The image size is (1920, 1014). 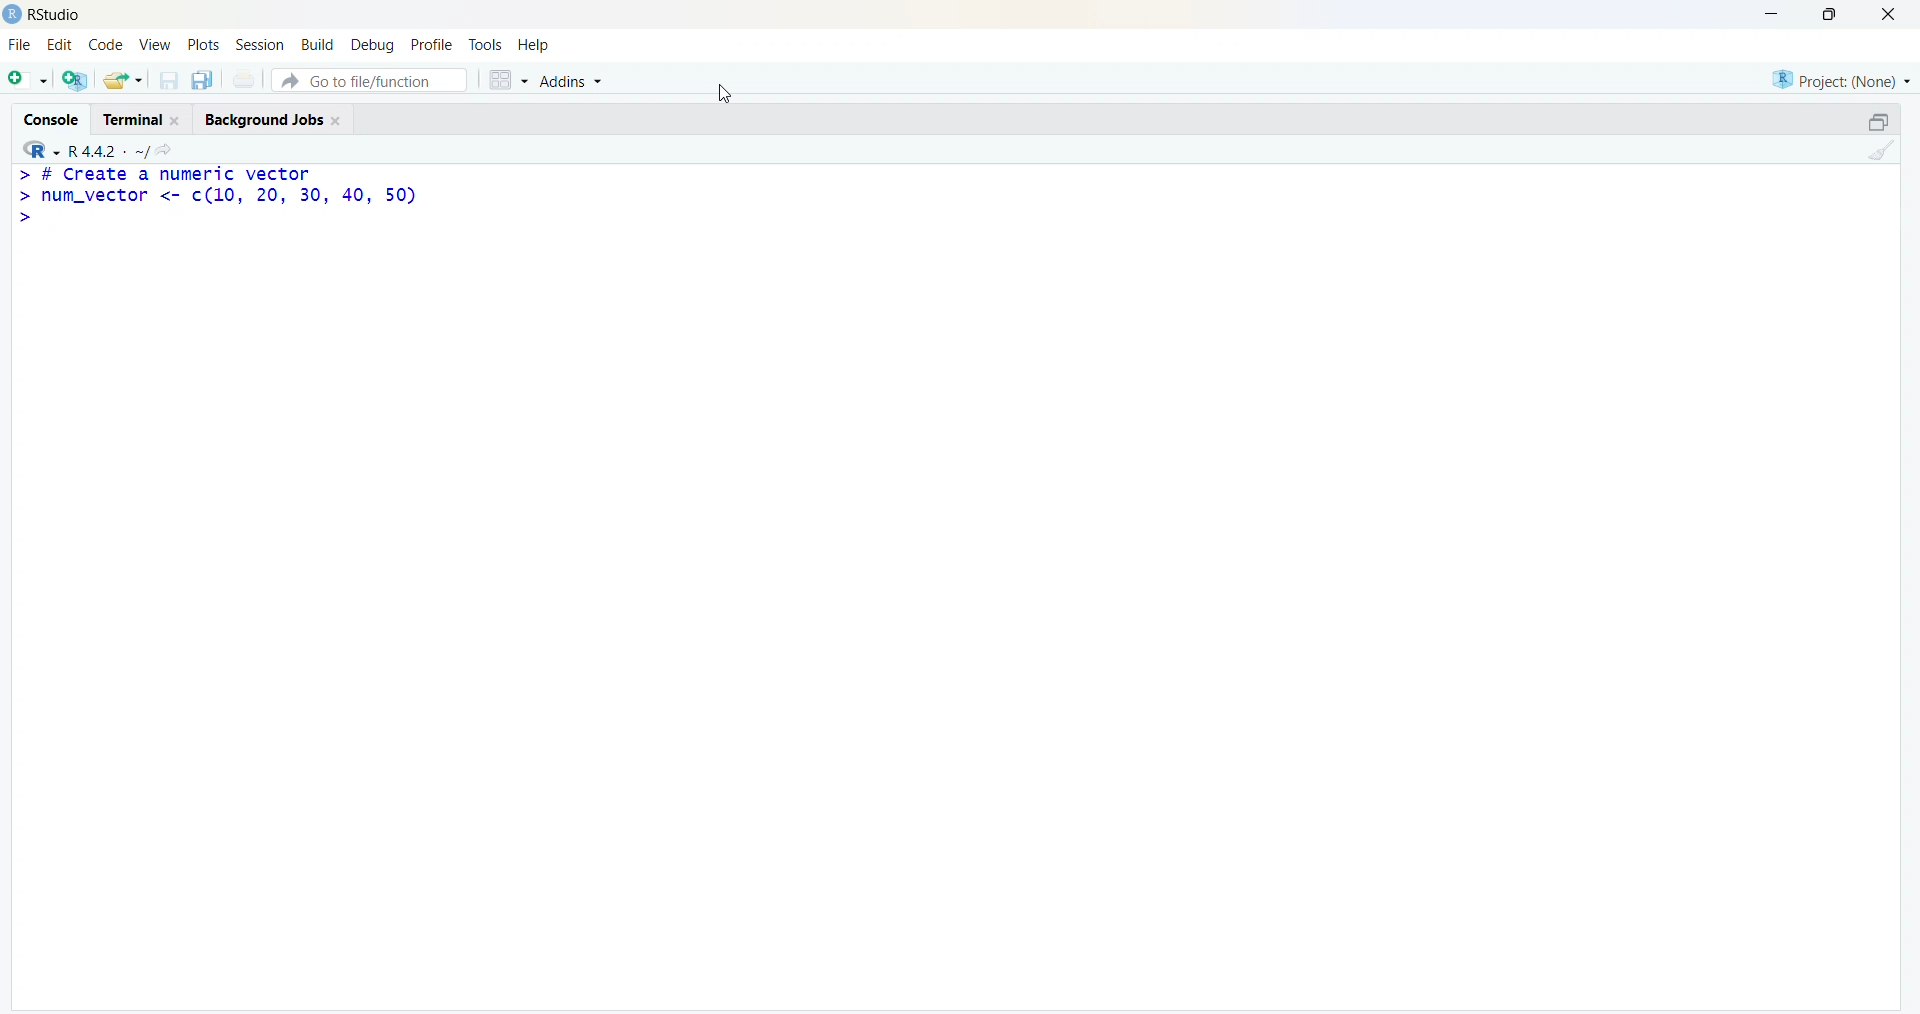 I want to click on session, so click(x=262, y=44).